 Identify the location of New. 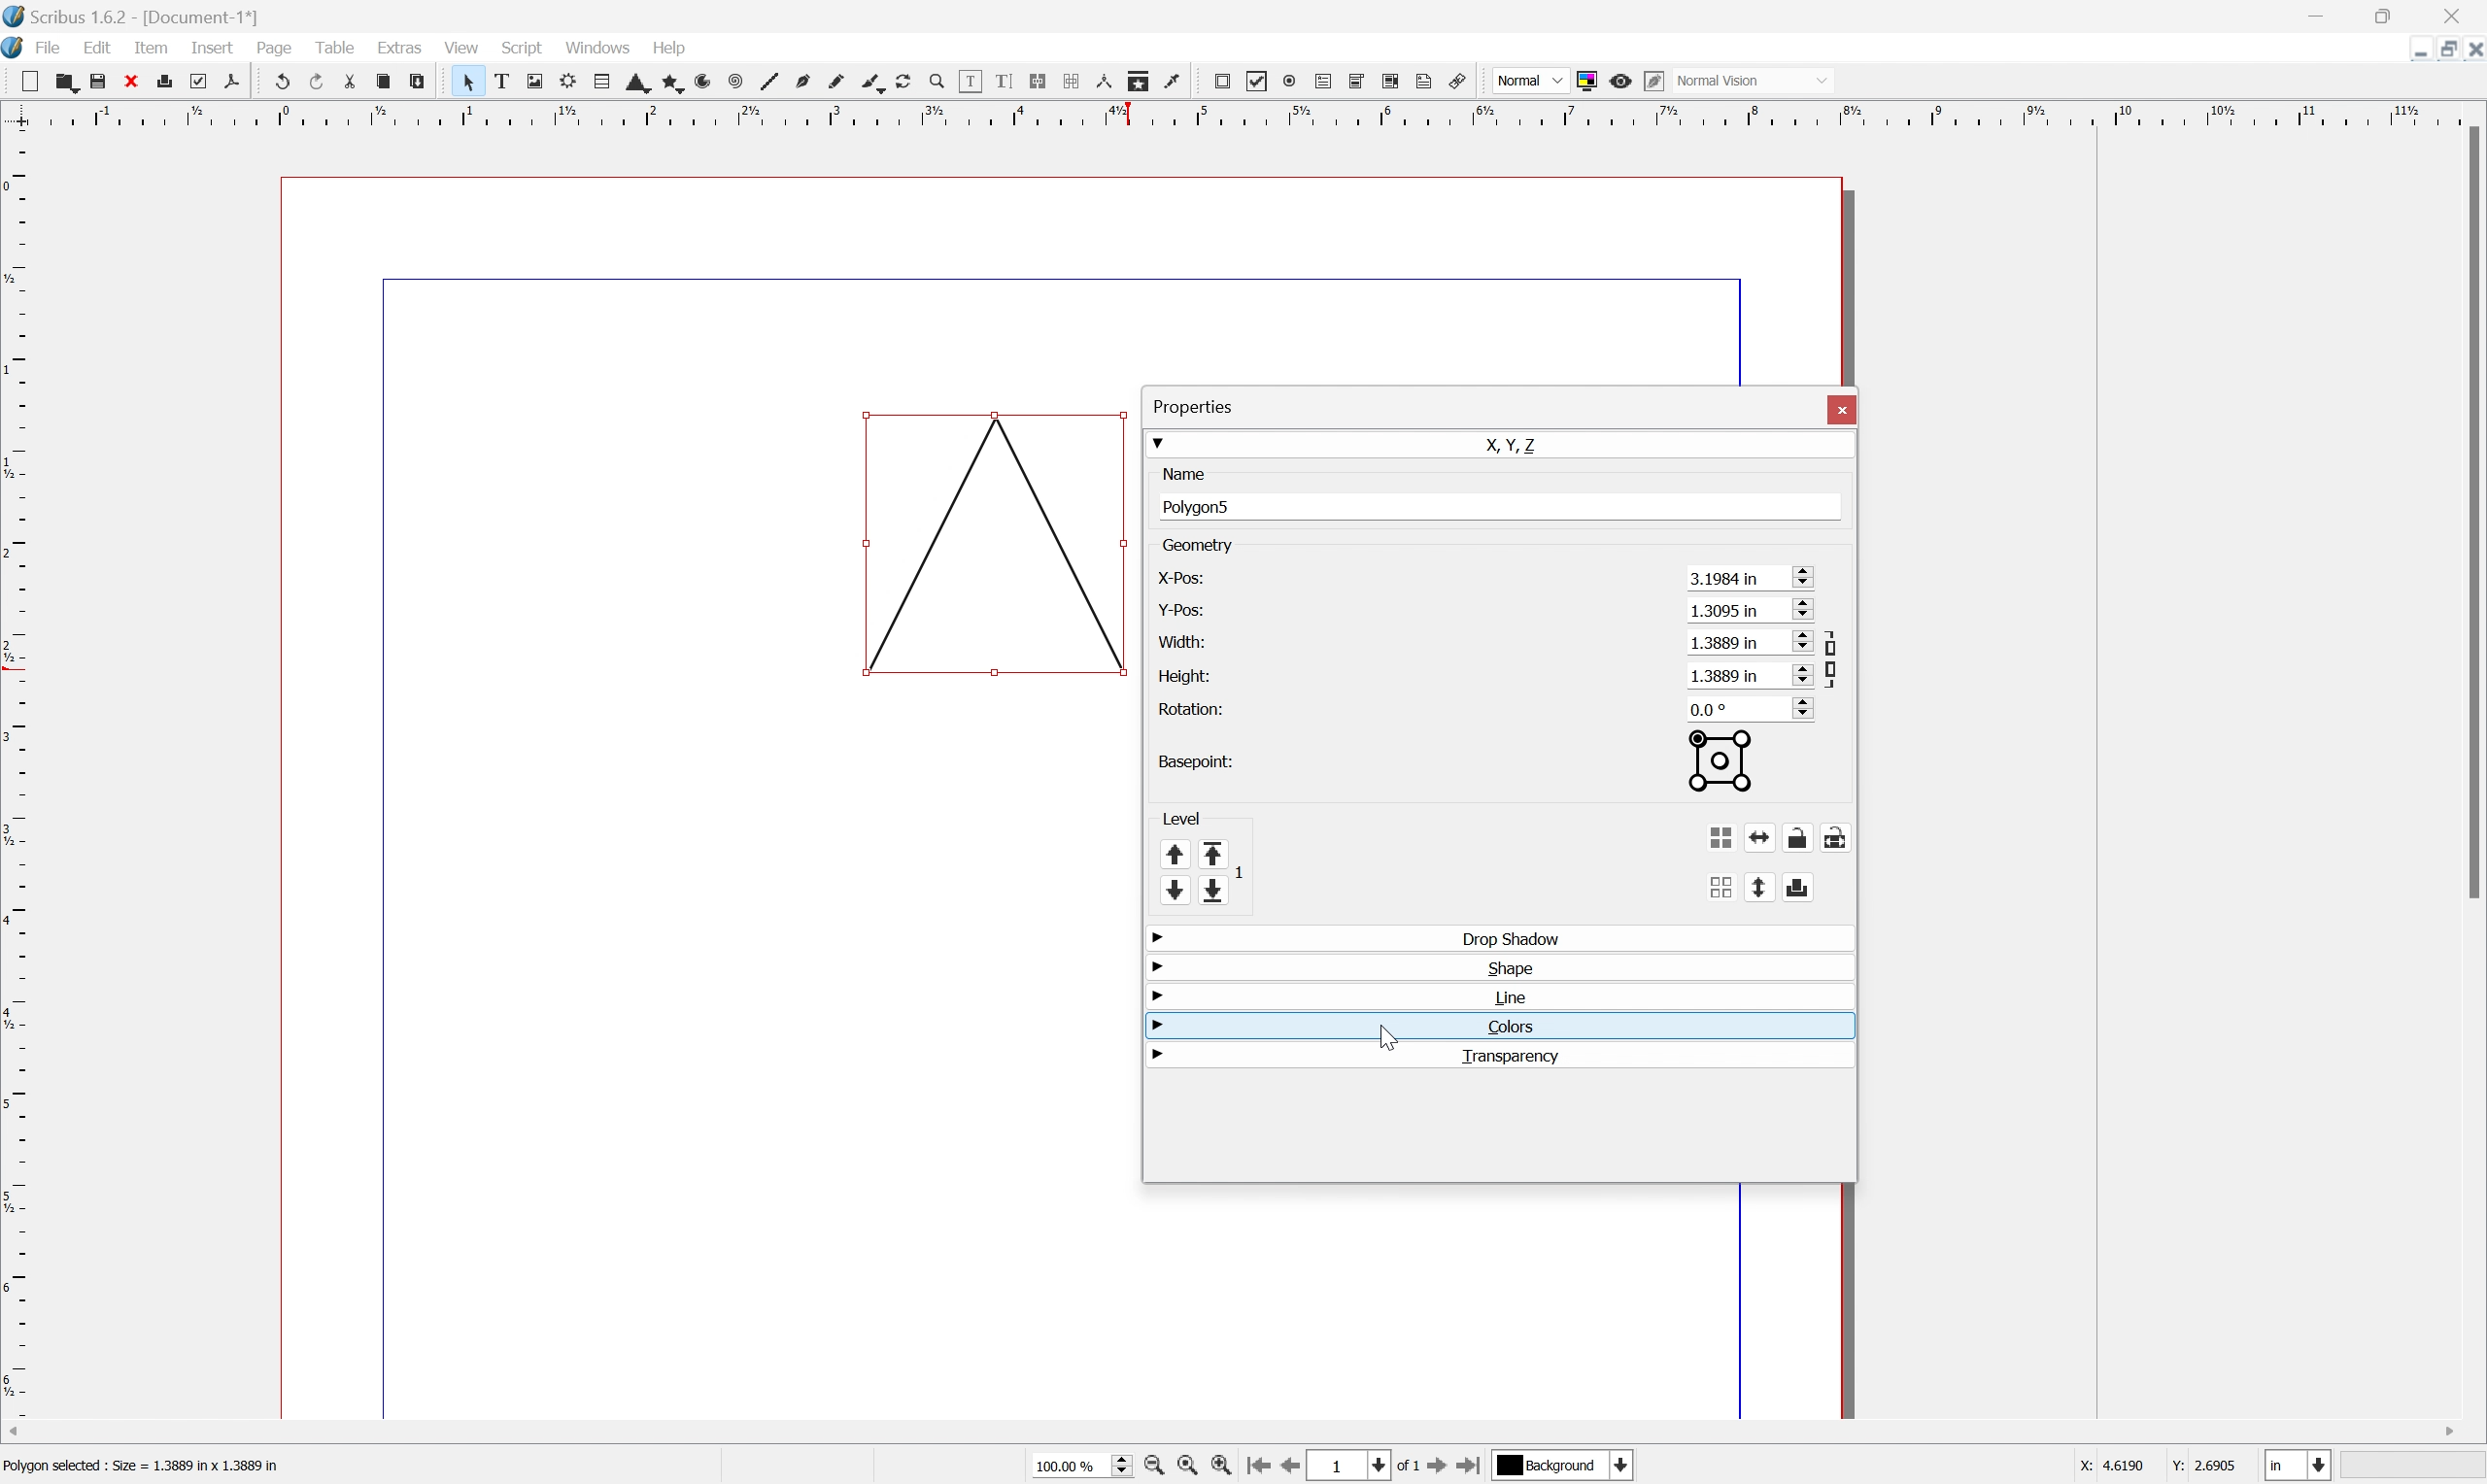
(28, 82).